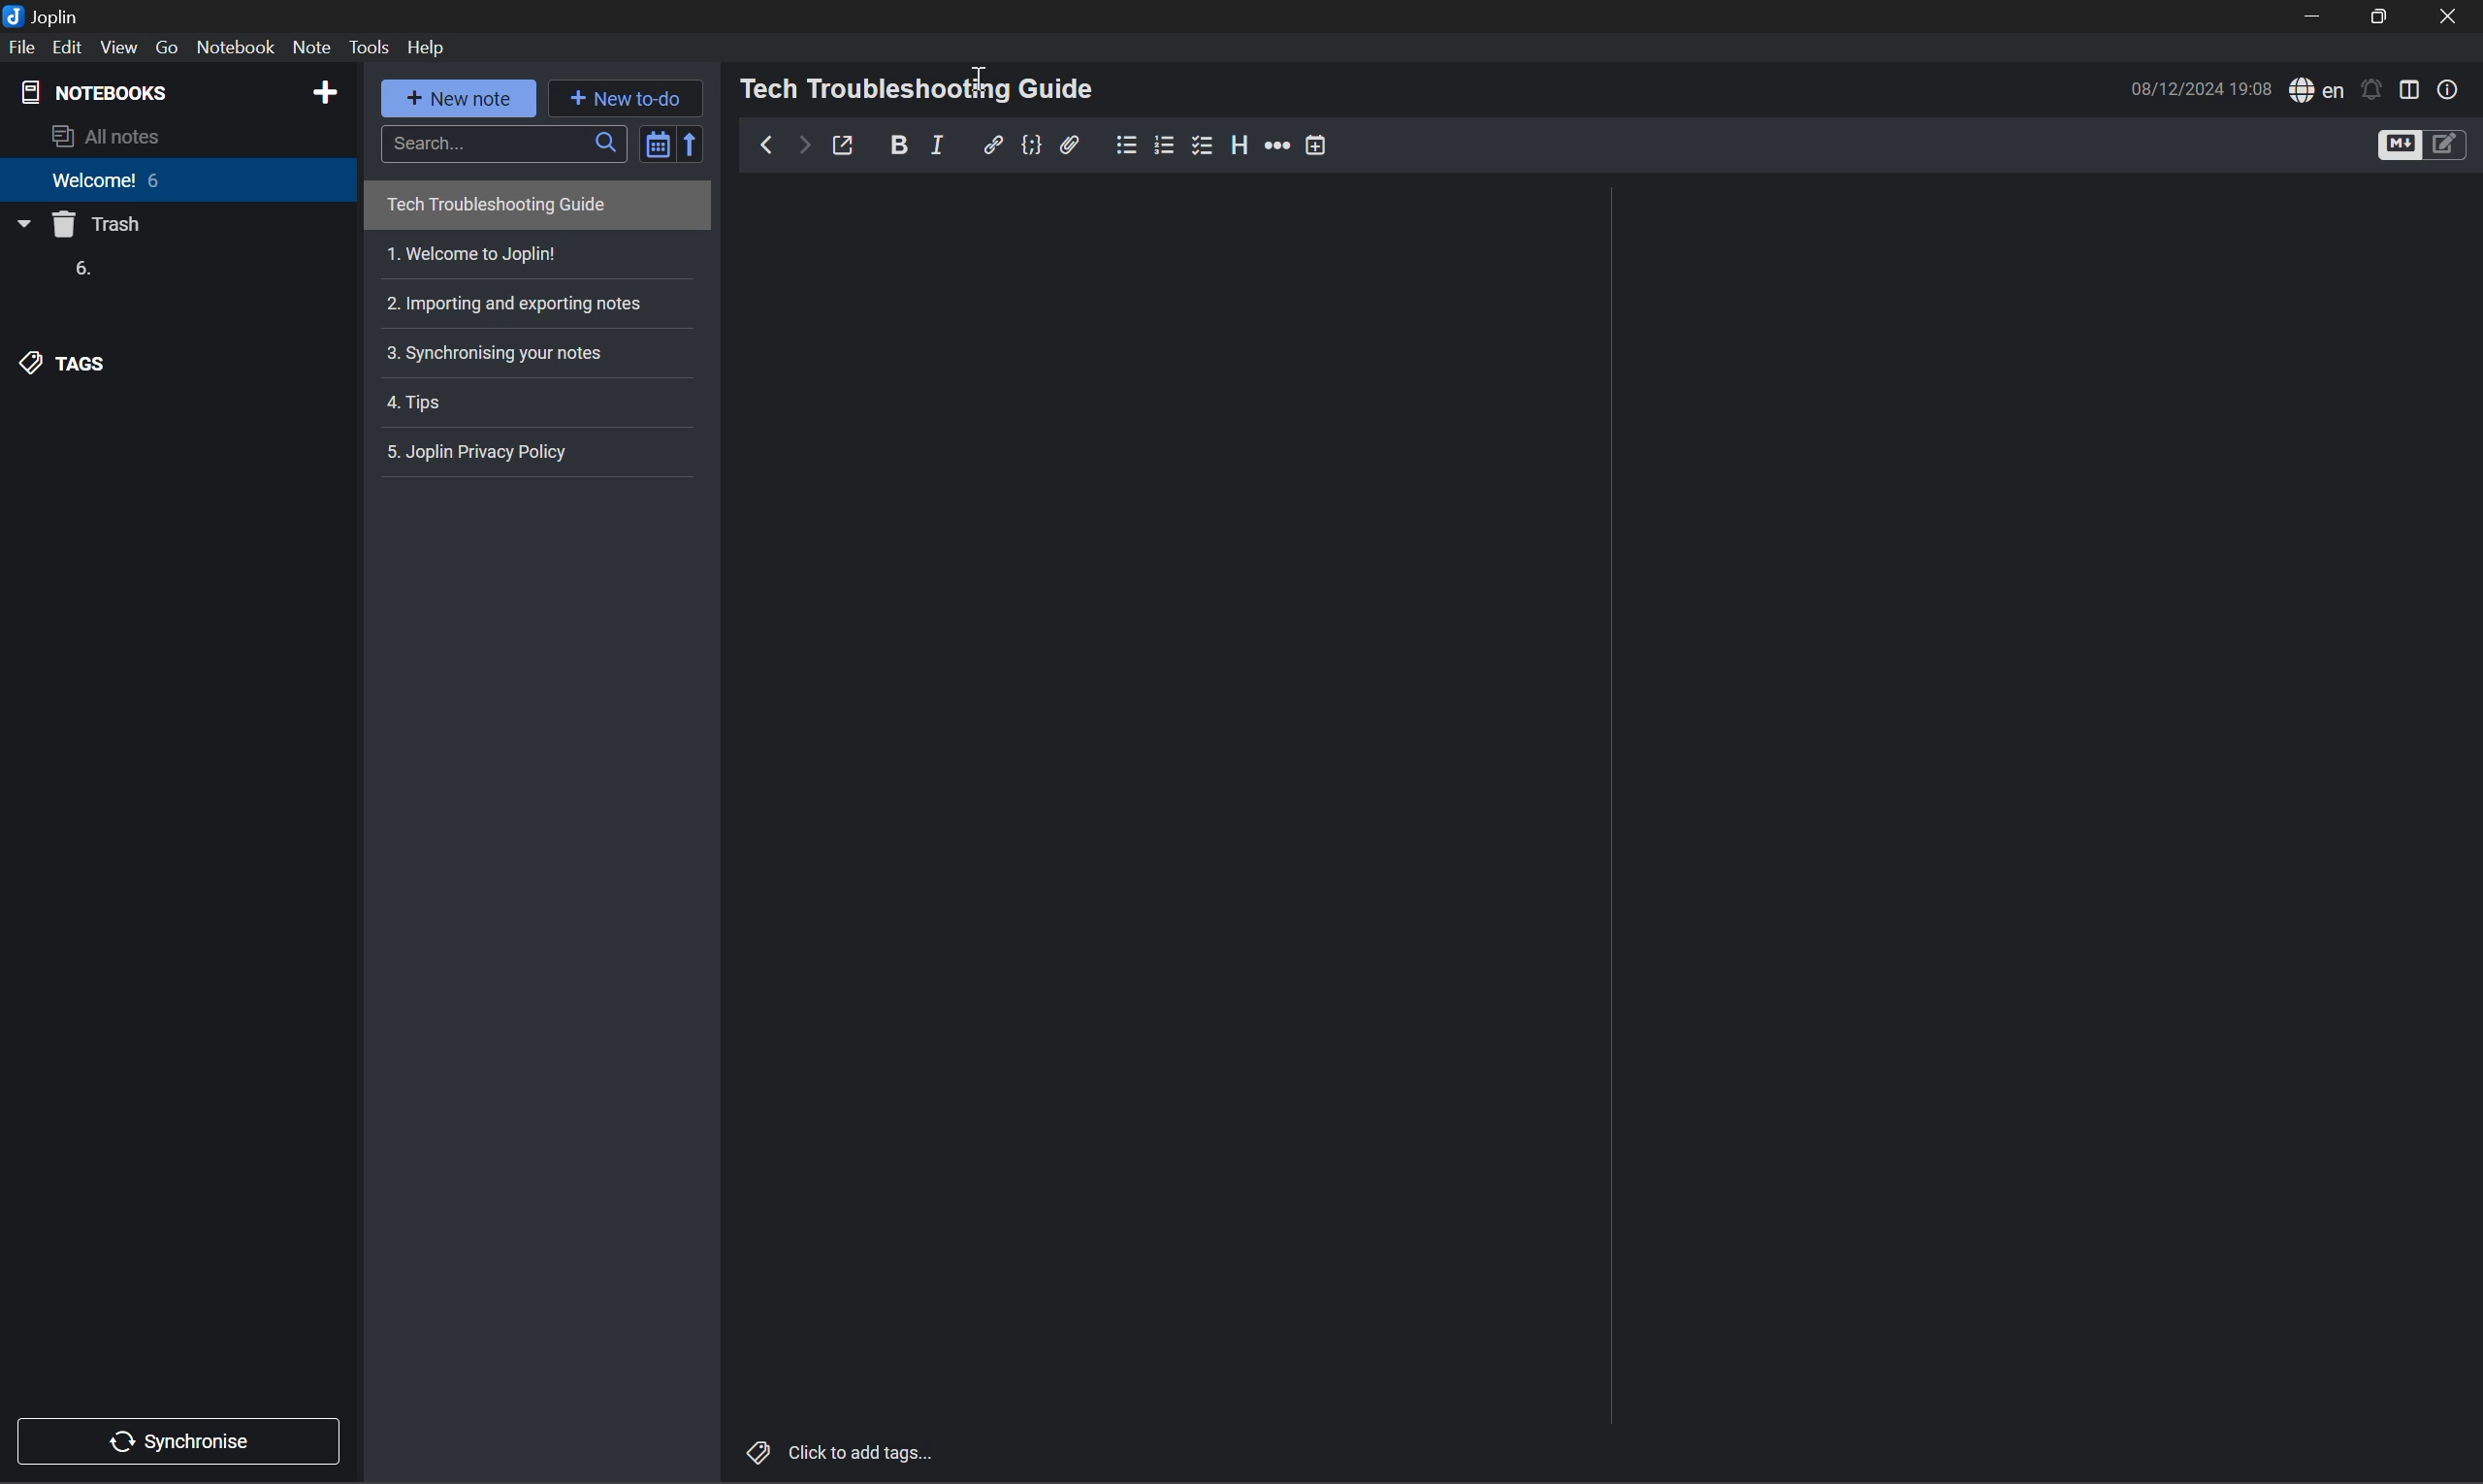 The width and height of the screenshot is (2483, 1484). What do you see at coordinates (695, 143) in the screenshot?
I see `Reverse sort order` at bounding box center [695, 143].